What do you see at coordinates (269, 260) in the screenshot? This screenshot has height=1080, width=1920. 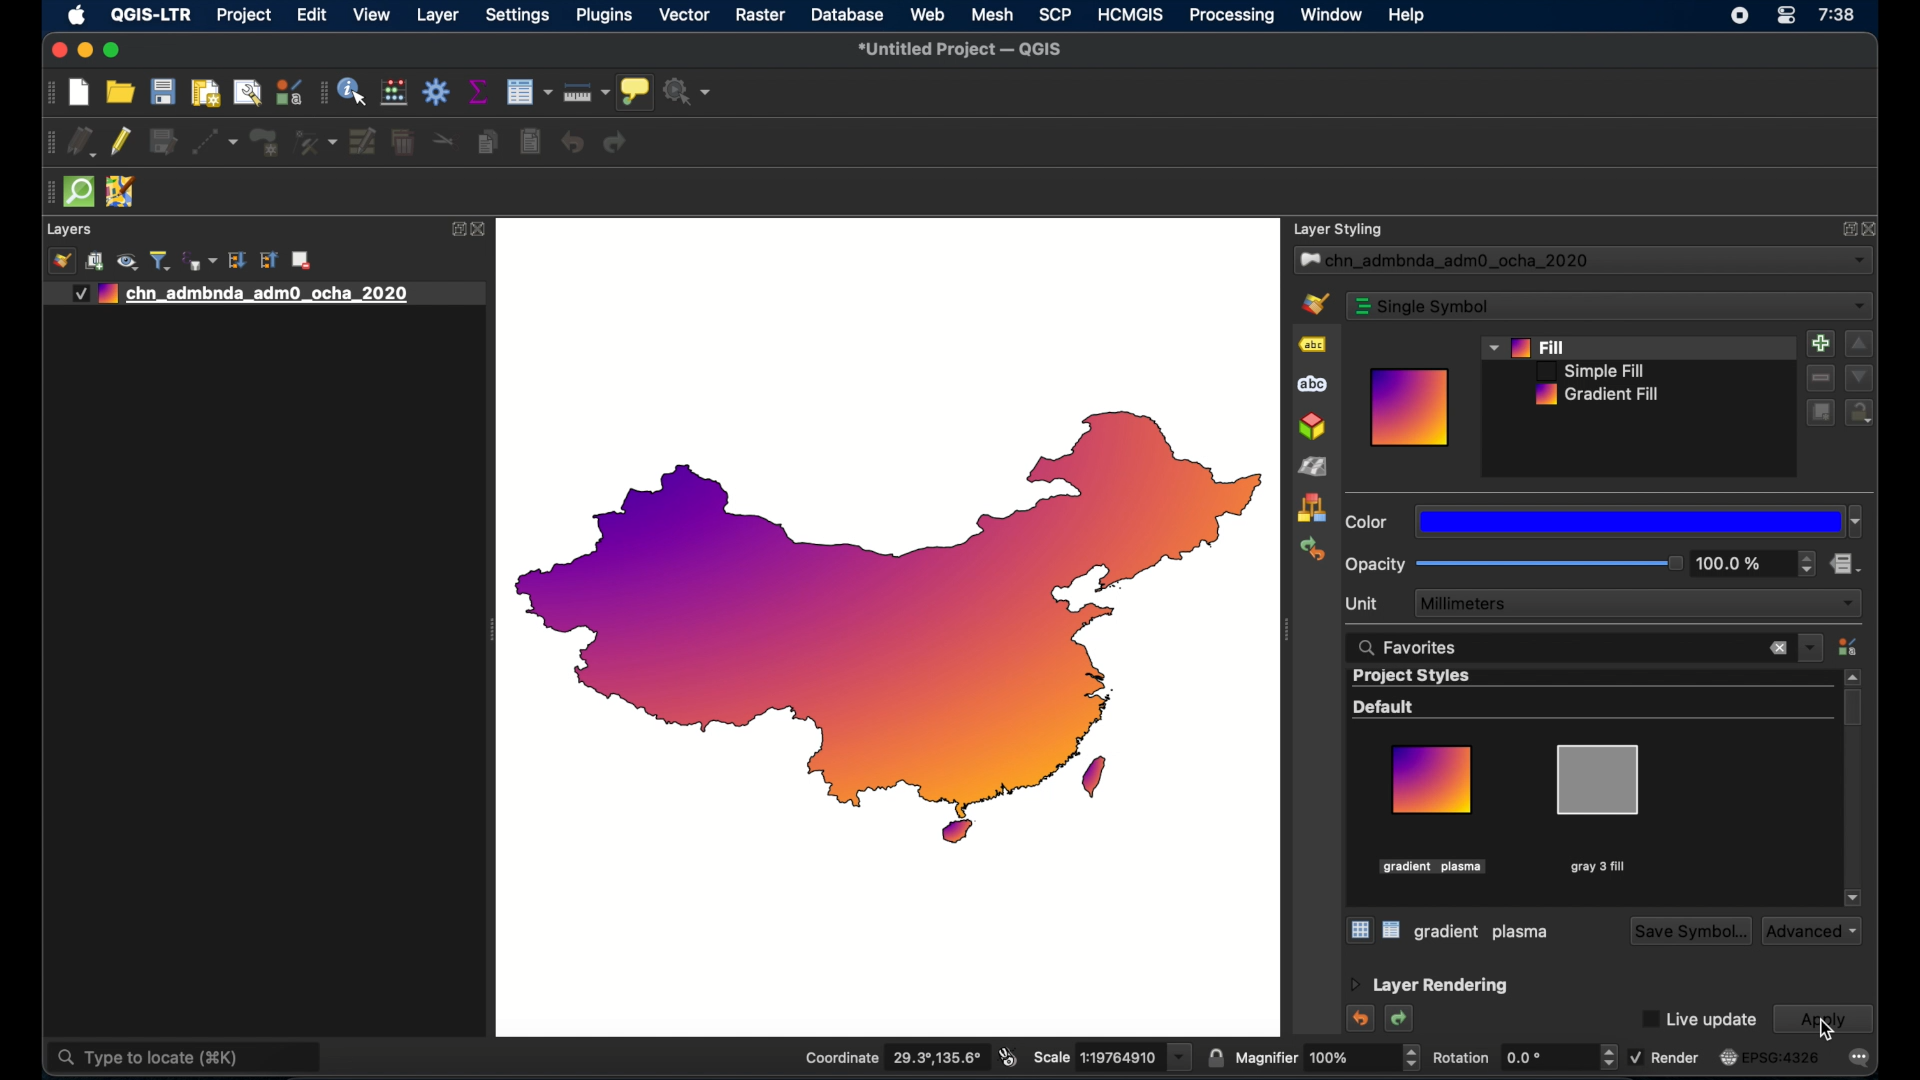 I see `collapse all` at bounding box center [269, 260].